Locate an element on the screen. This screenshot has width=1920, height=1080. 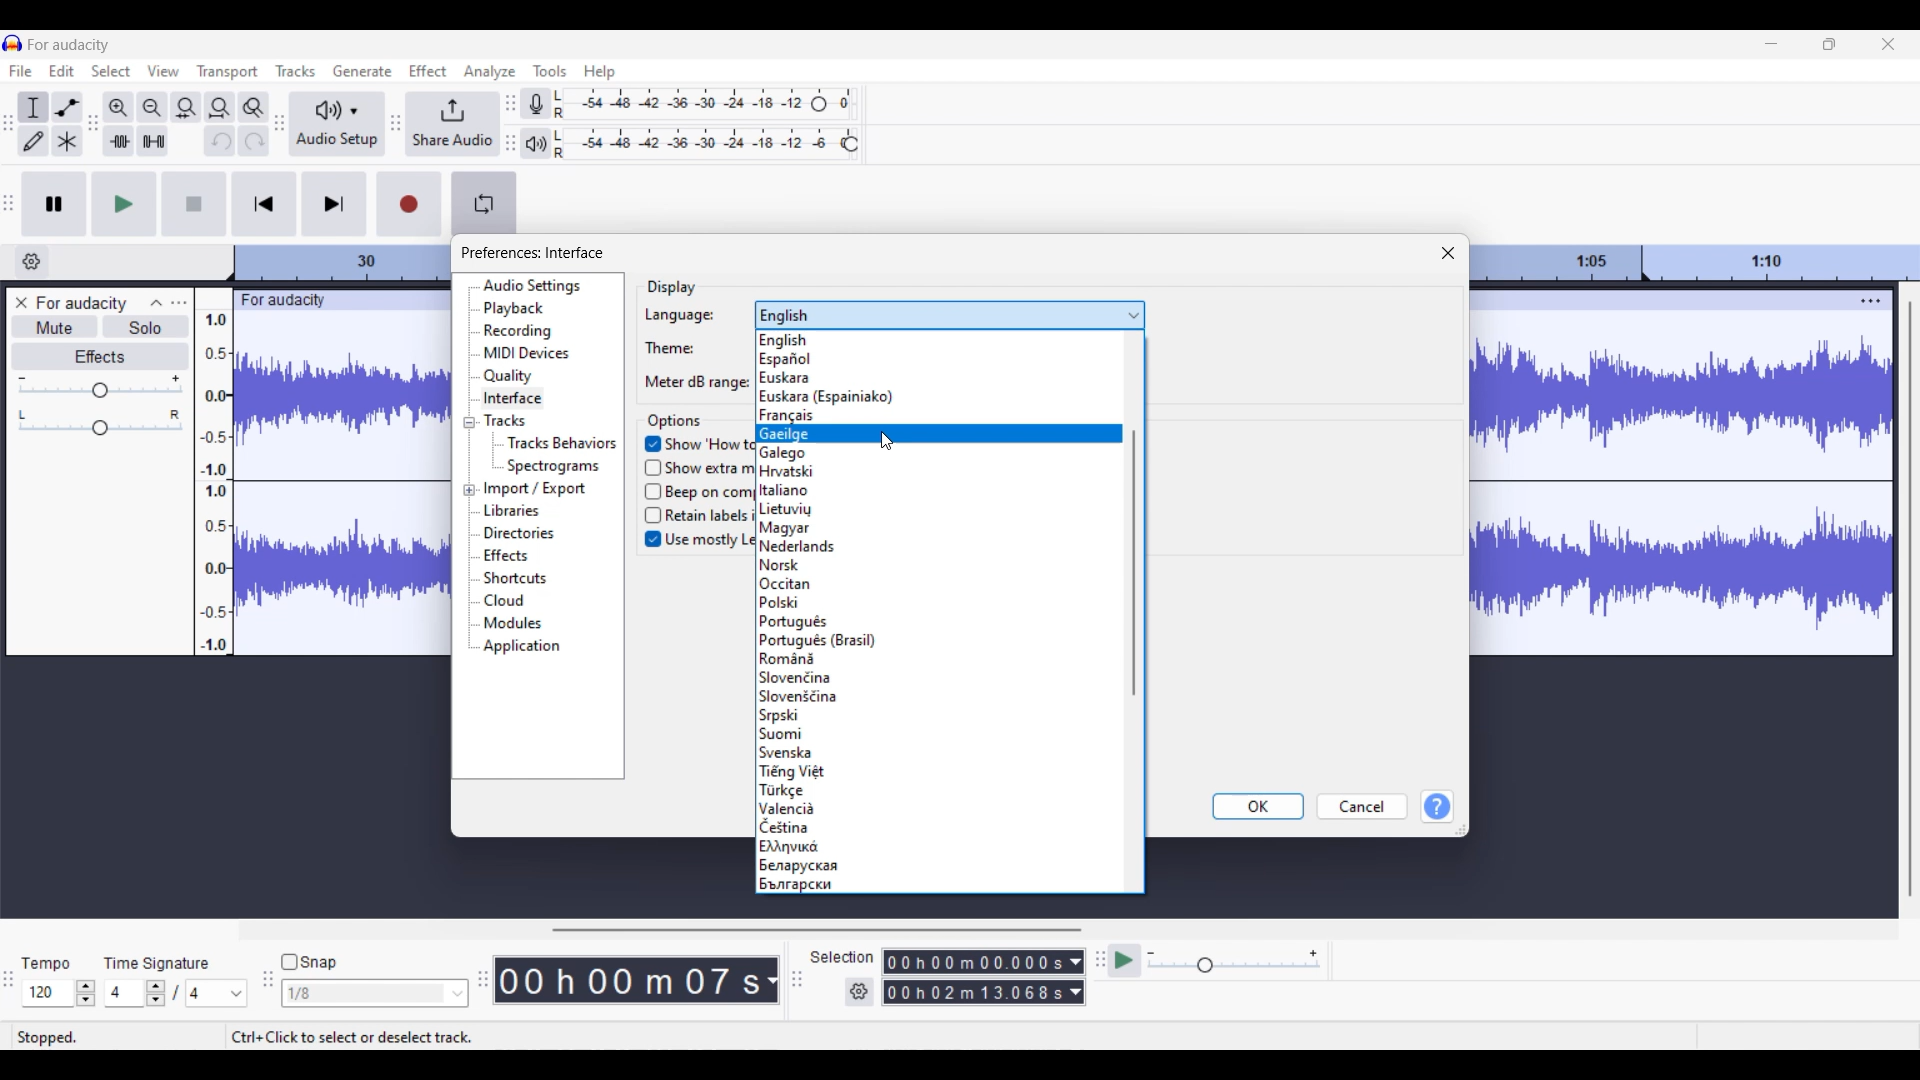
Play at speed/Play at speed once is located at coordinates (1125, 961).